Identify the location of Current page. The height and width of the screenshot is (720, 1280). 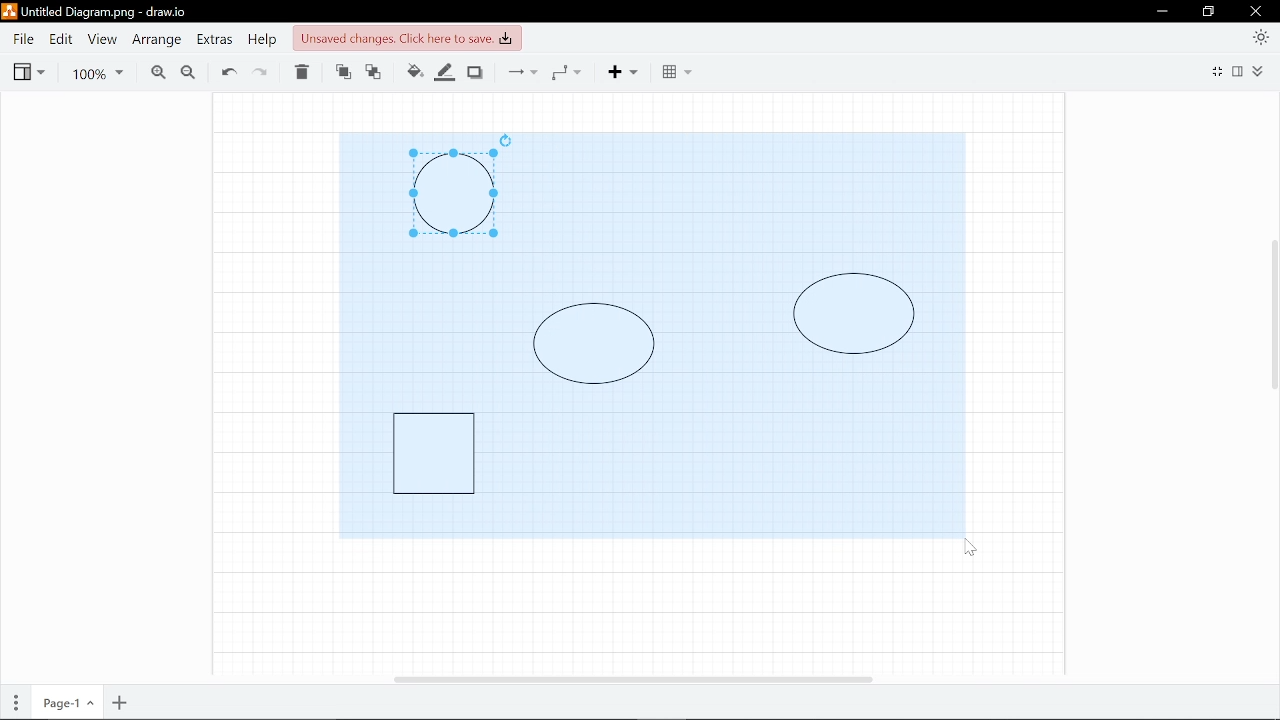
(65, 704).